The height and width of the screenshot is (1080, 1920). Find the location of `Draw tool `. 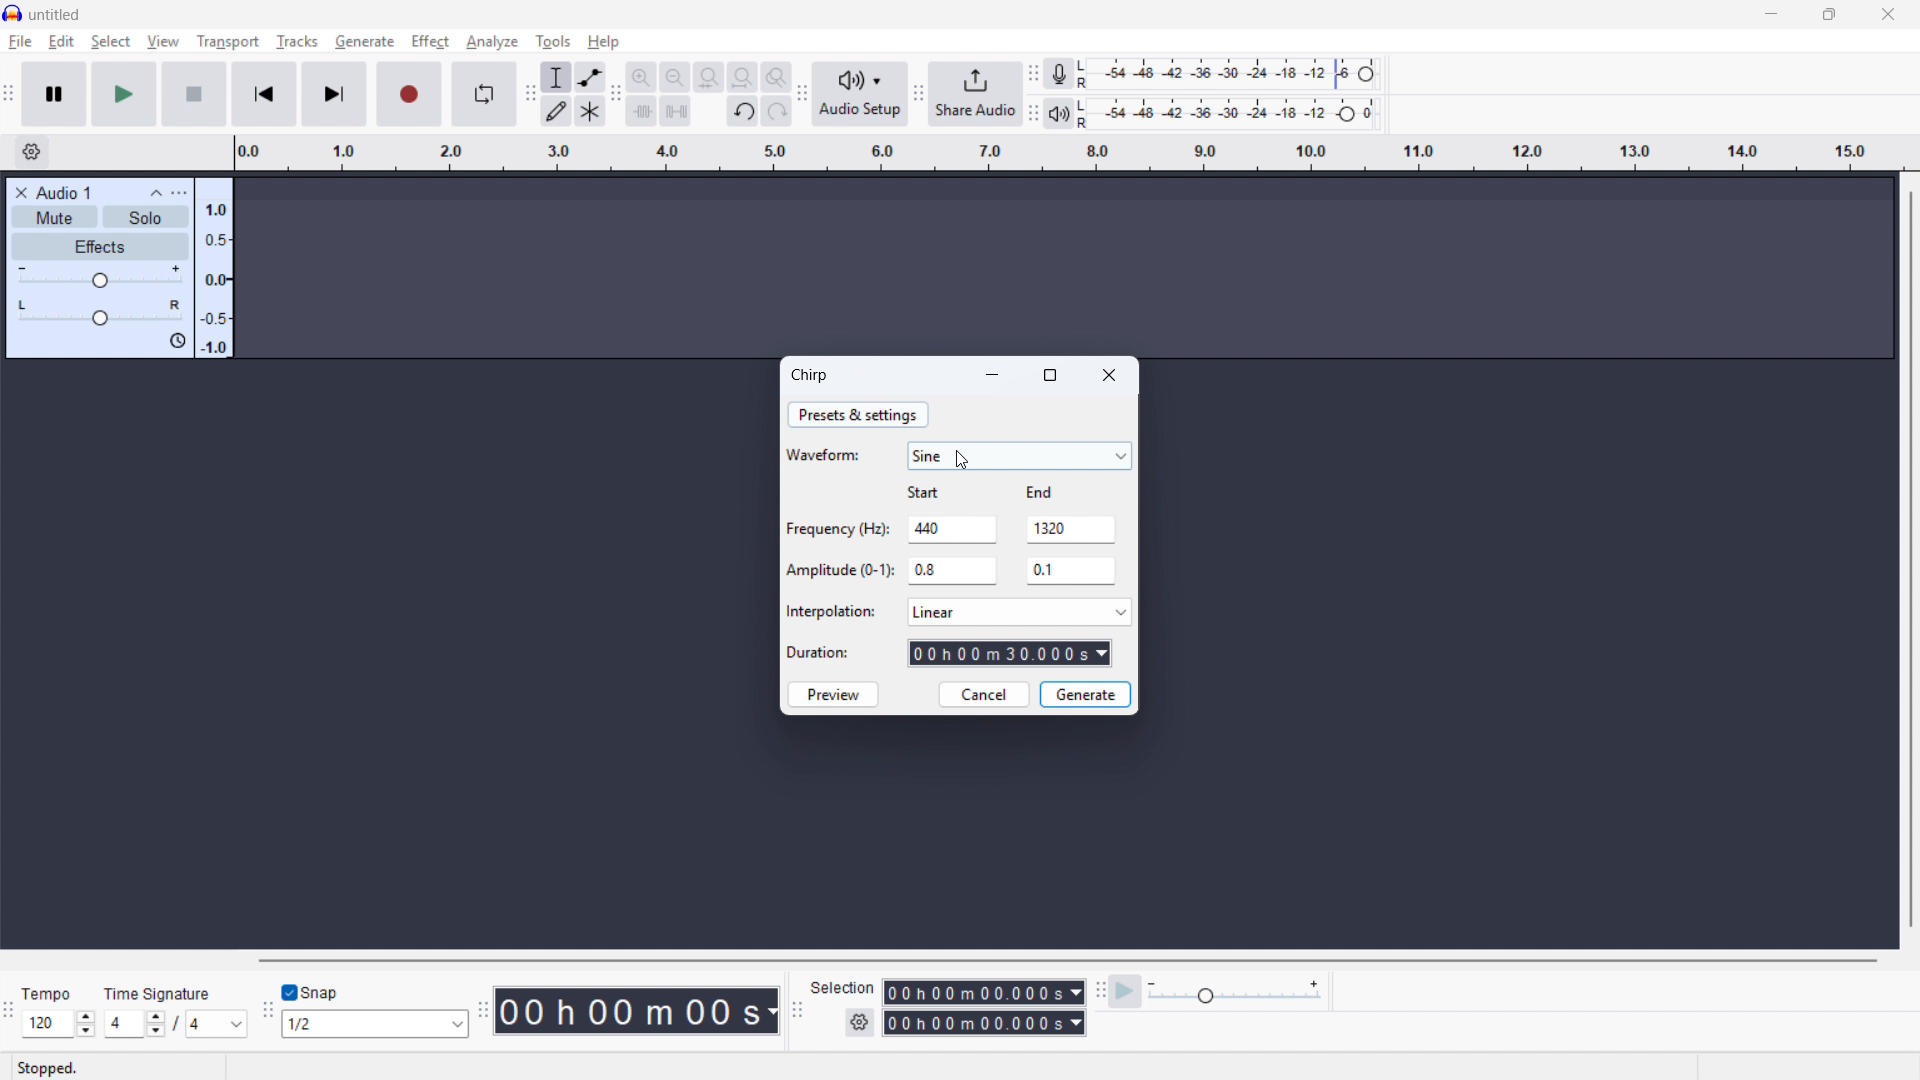

Draw tool  is located at coordinates (558, 112).